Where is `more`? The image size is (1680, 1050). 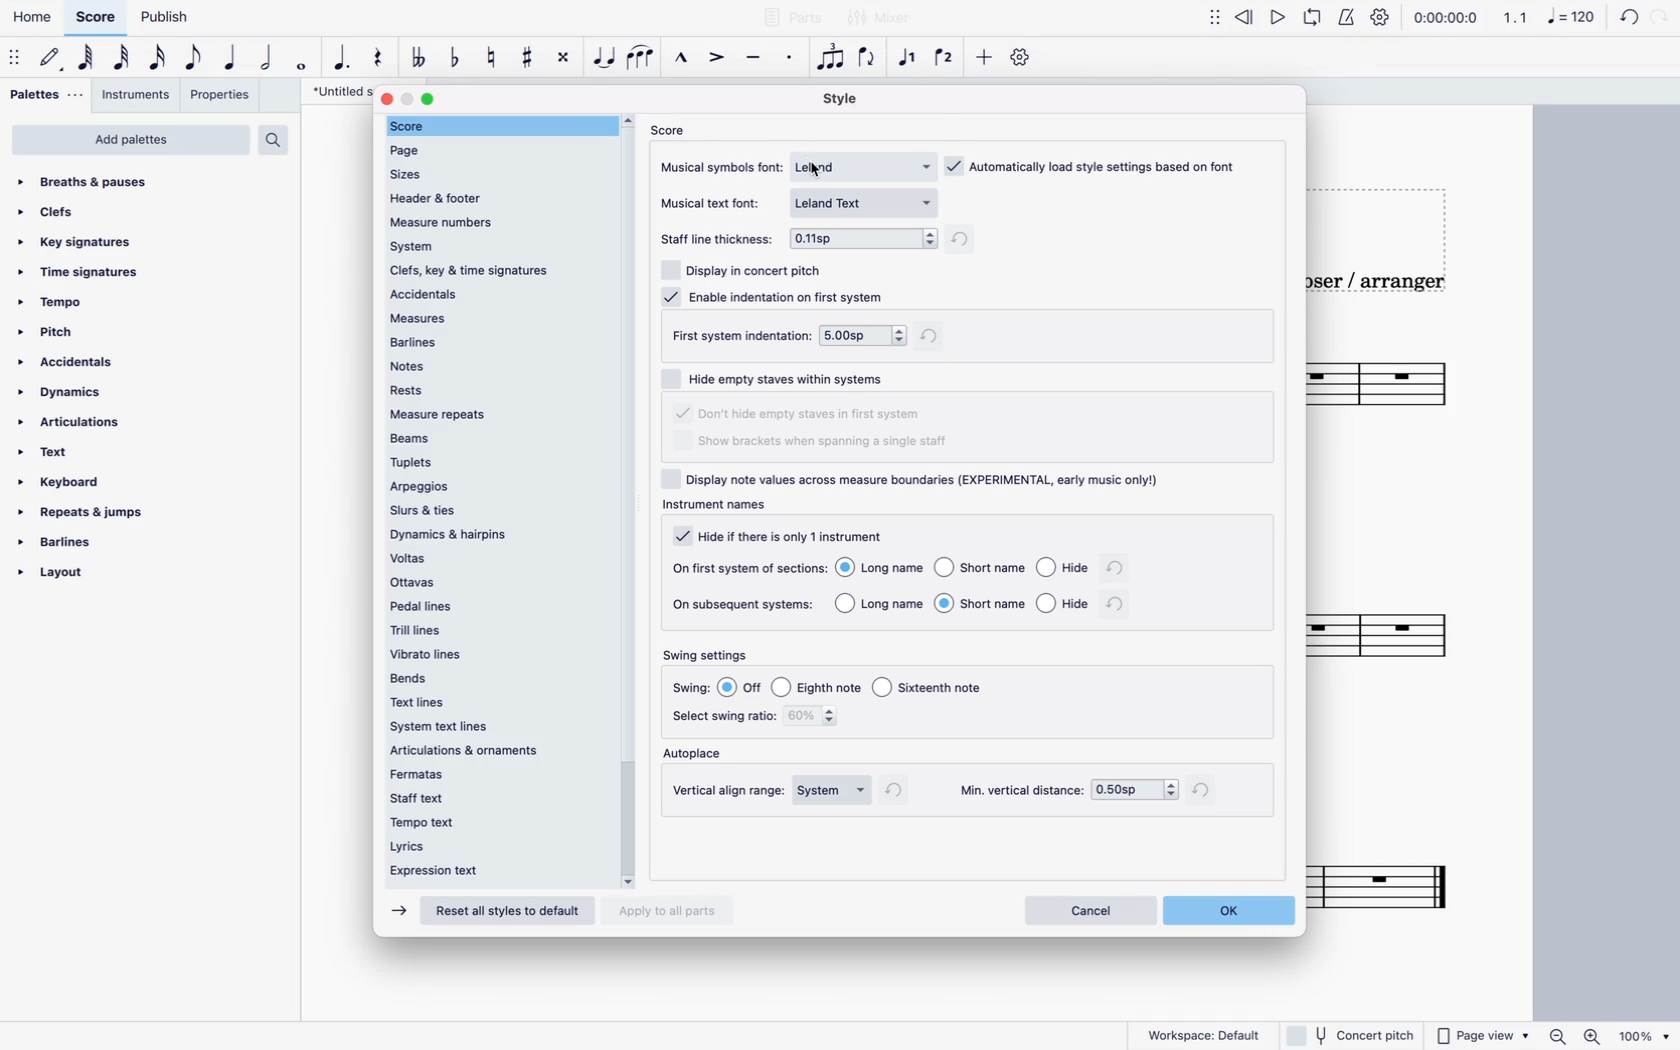 more is located at coordinates (1211, 15).